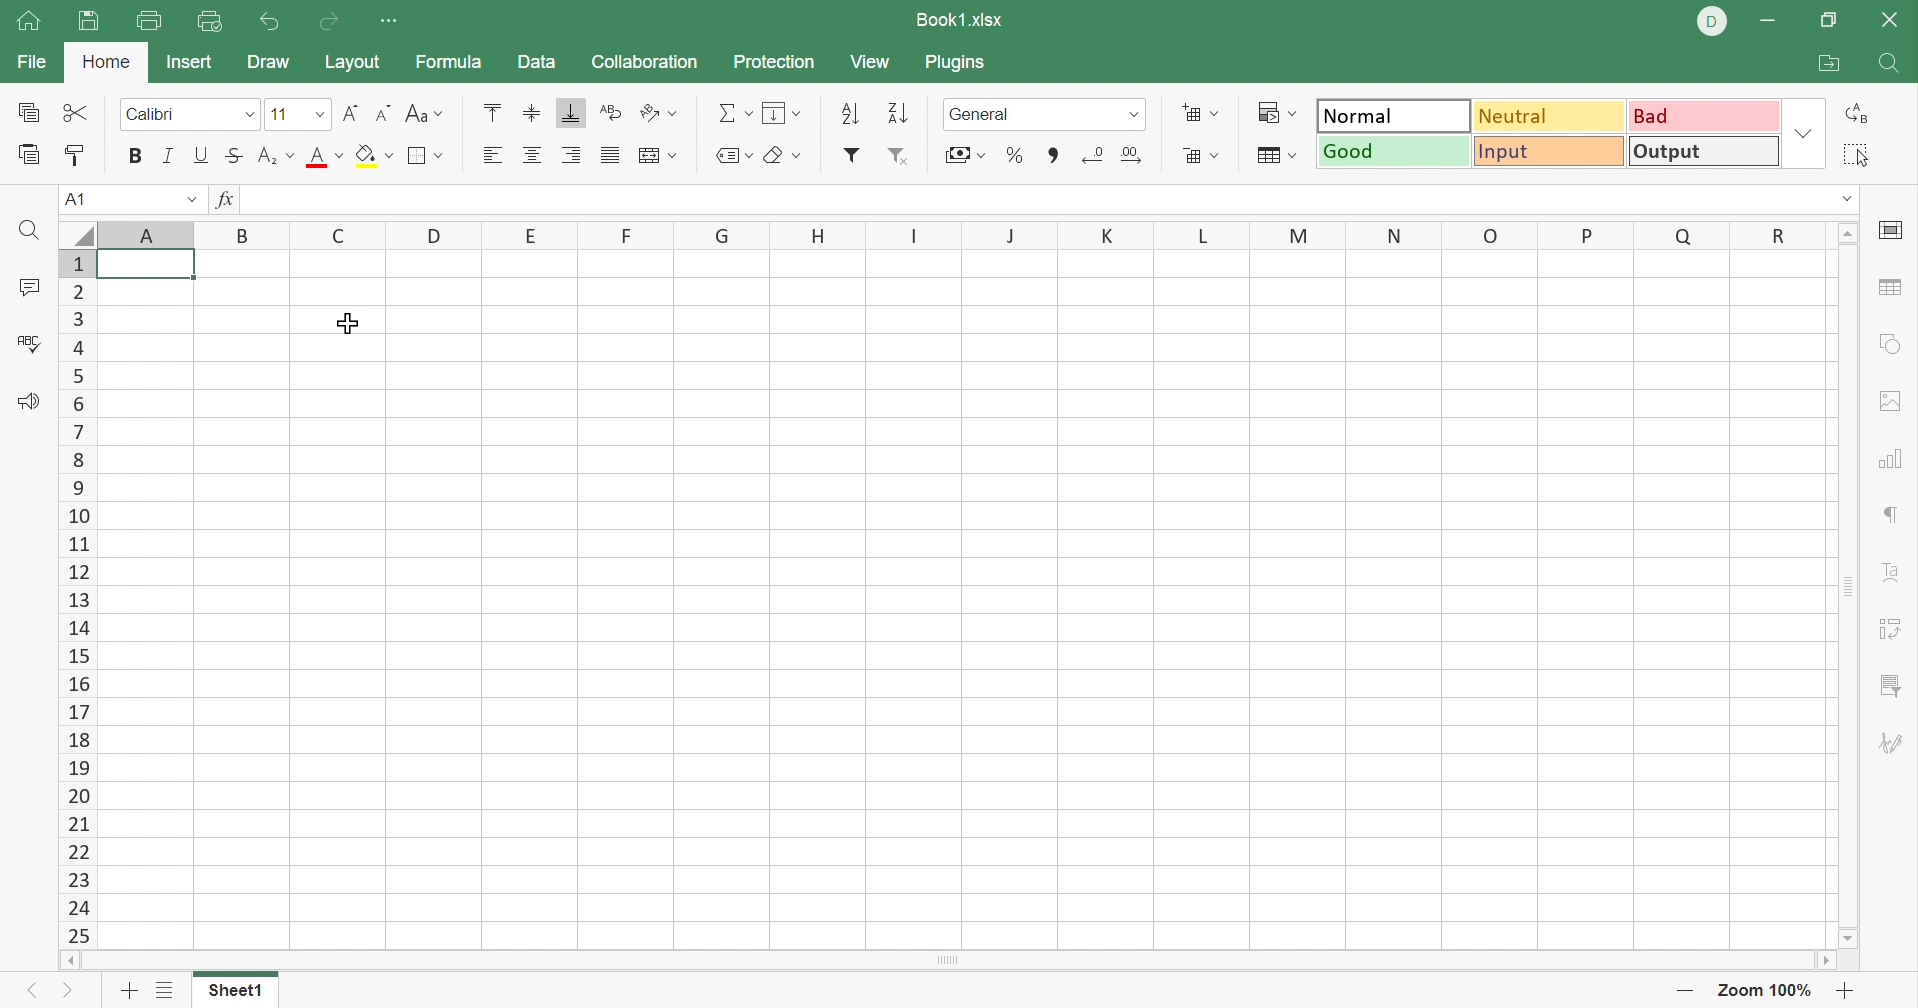  Describe the element at coordinates (490, 156) in the screenshot. I see `Align Left` at that location.